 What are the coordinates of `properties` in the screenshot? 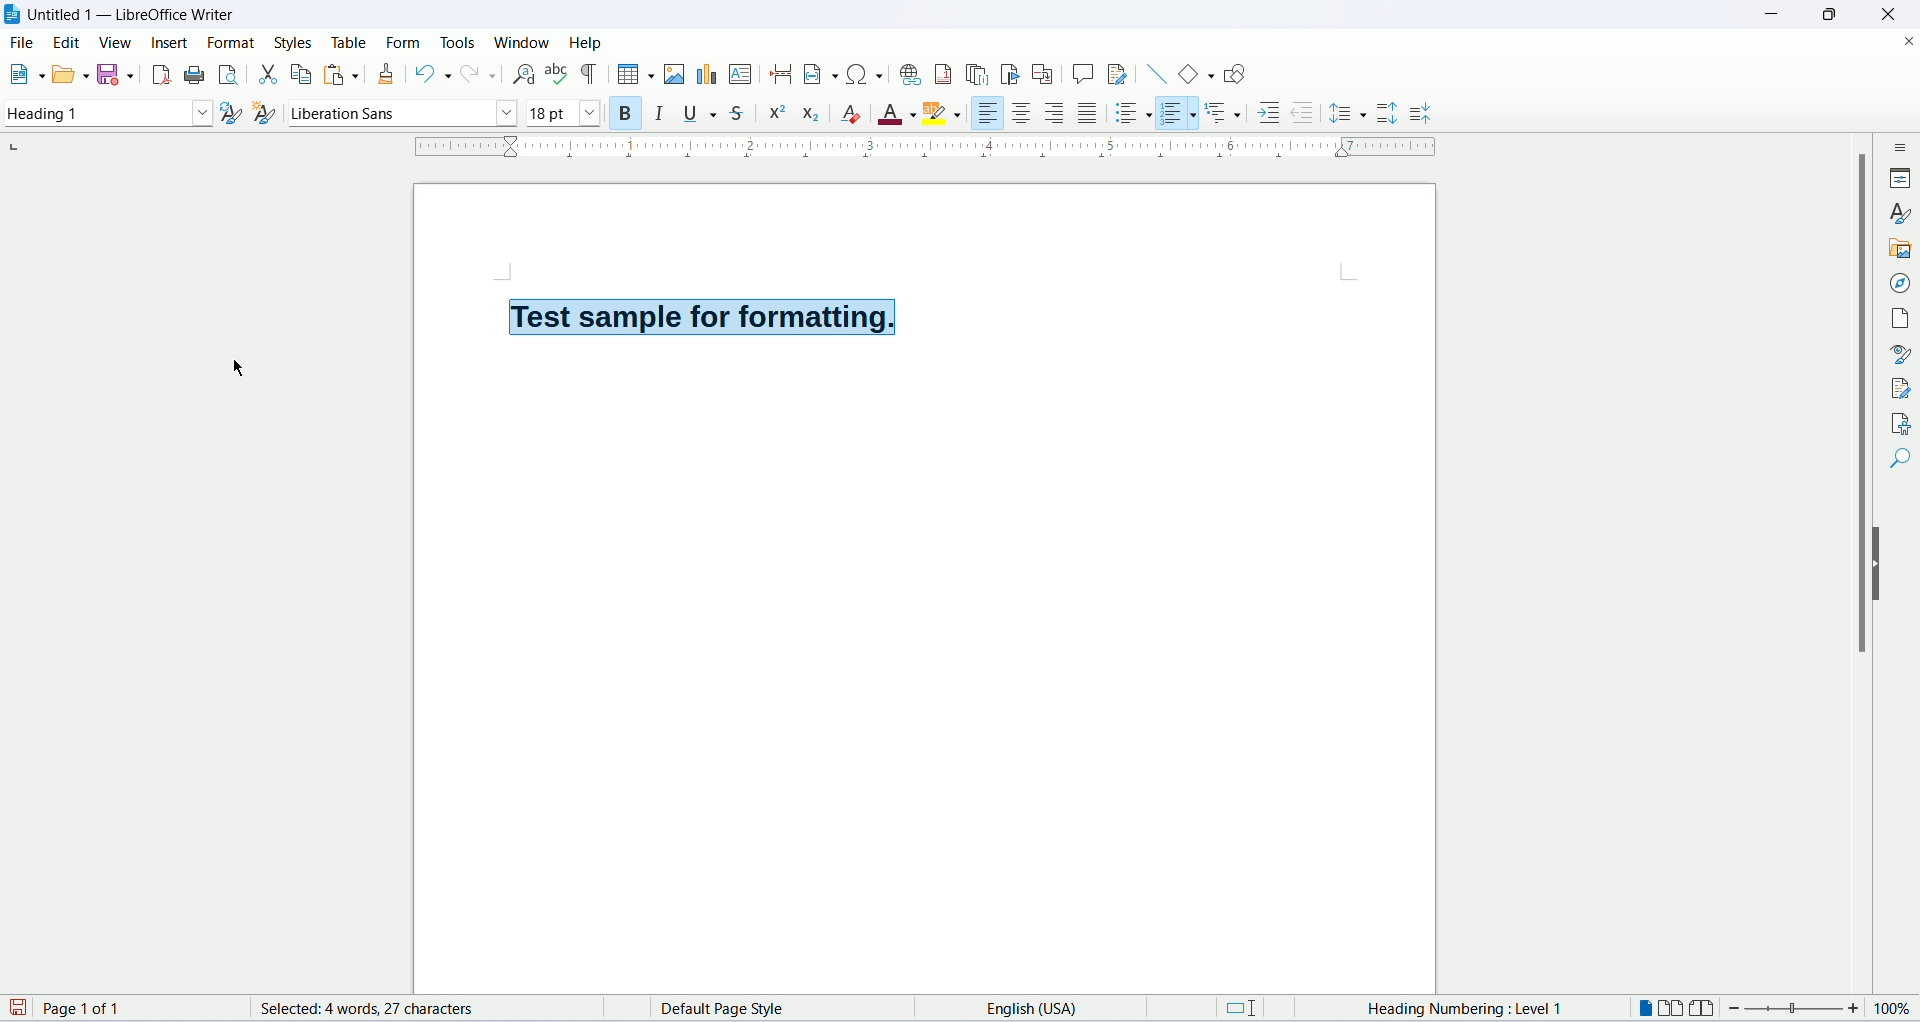 It's located at (1903, 177).